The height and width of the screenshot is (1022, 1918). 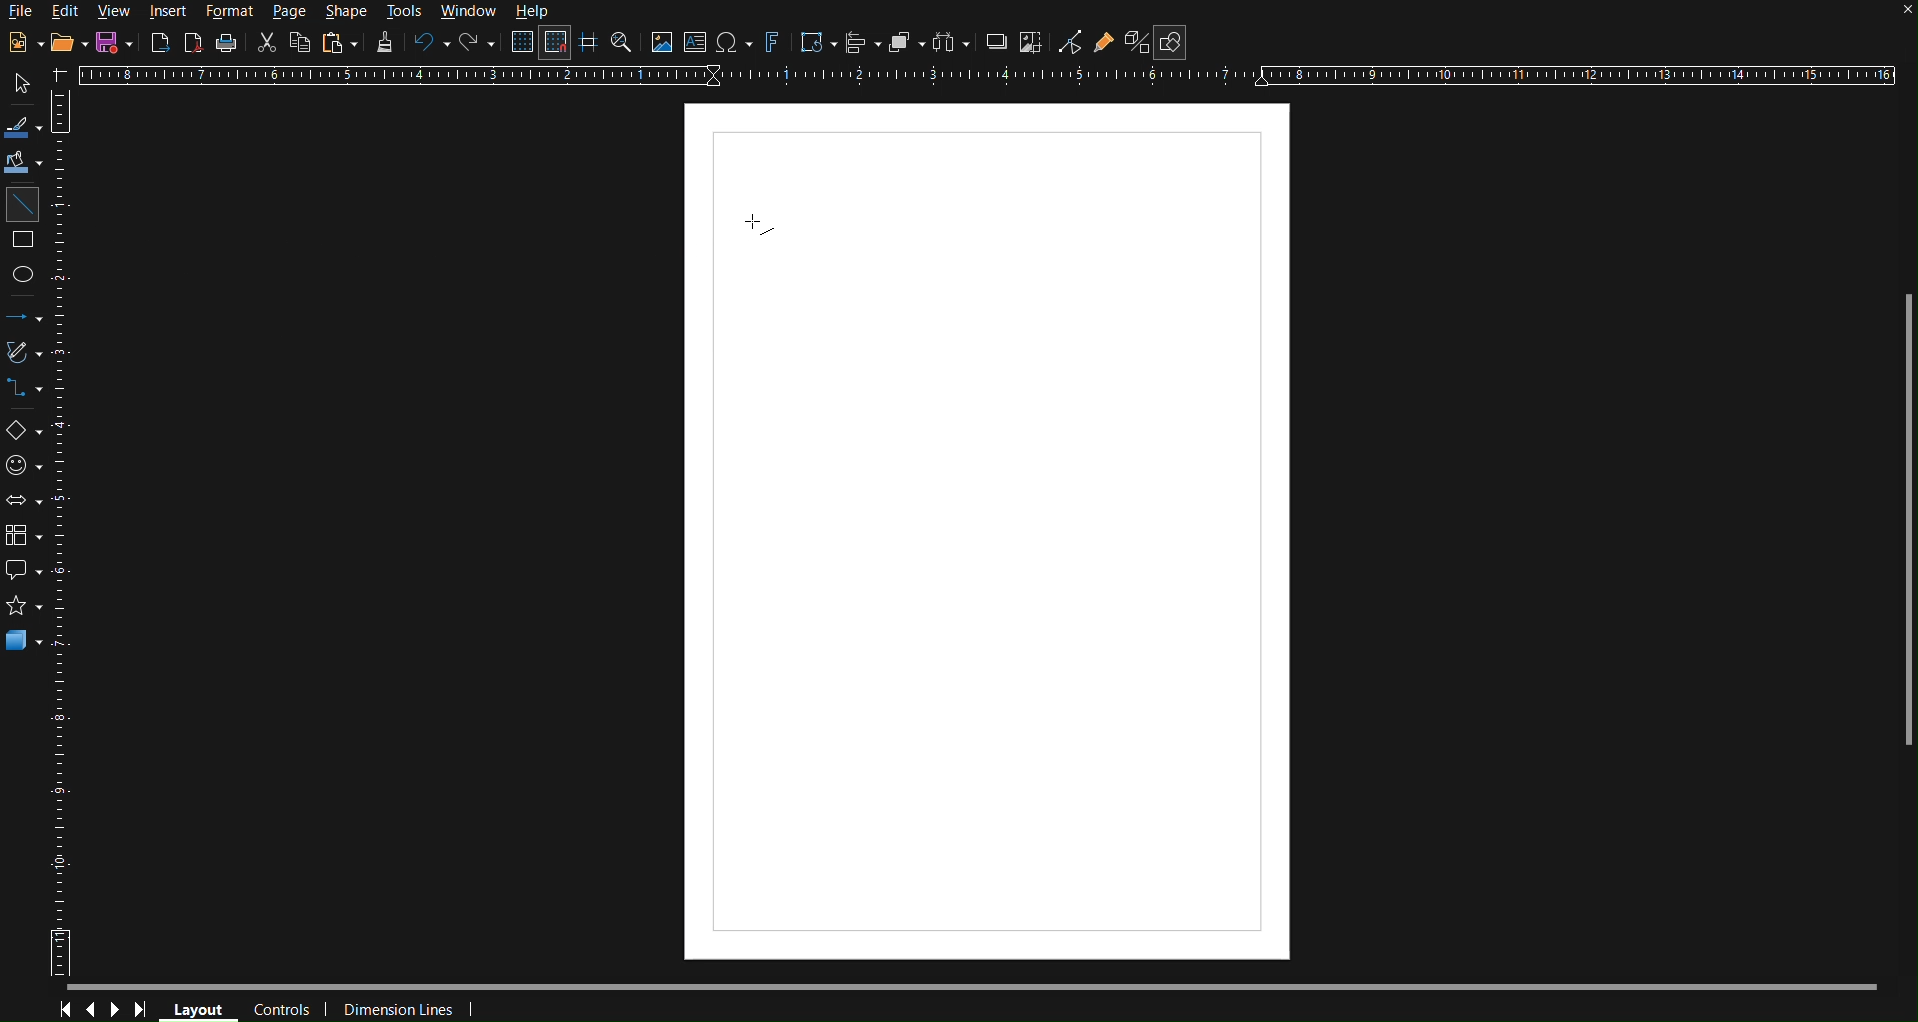 What do you see at coordinates (23, 204) in the screenshot?
I see `Line ` at bounding box center [23, 204].